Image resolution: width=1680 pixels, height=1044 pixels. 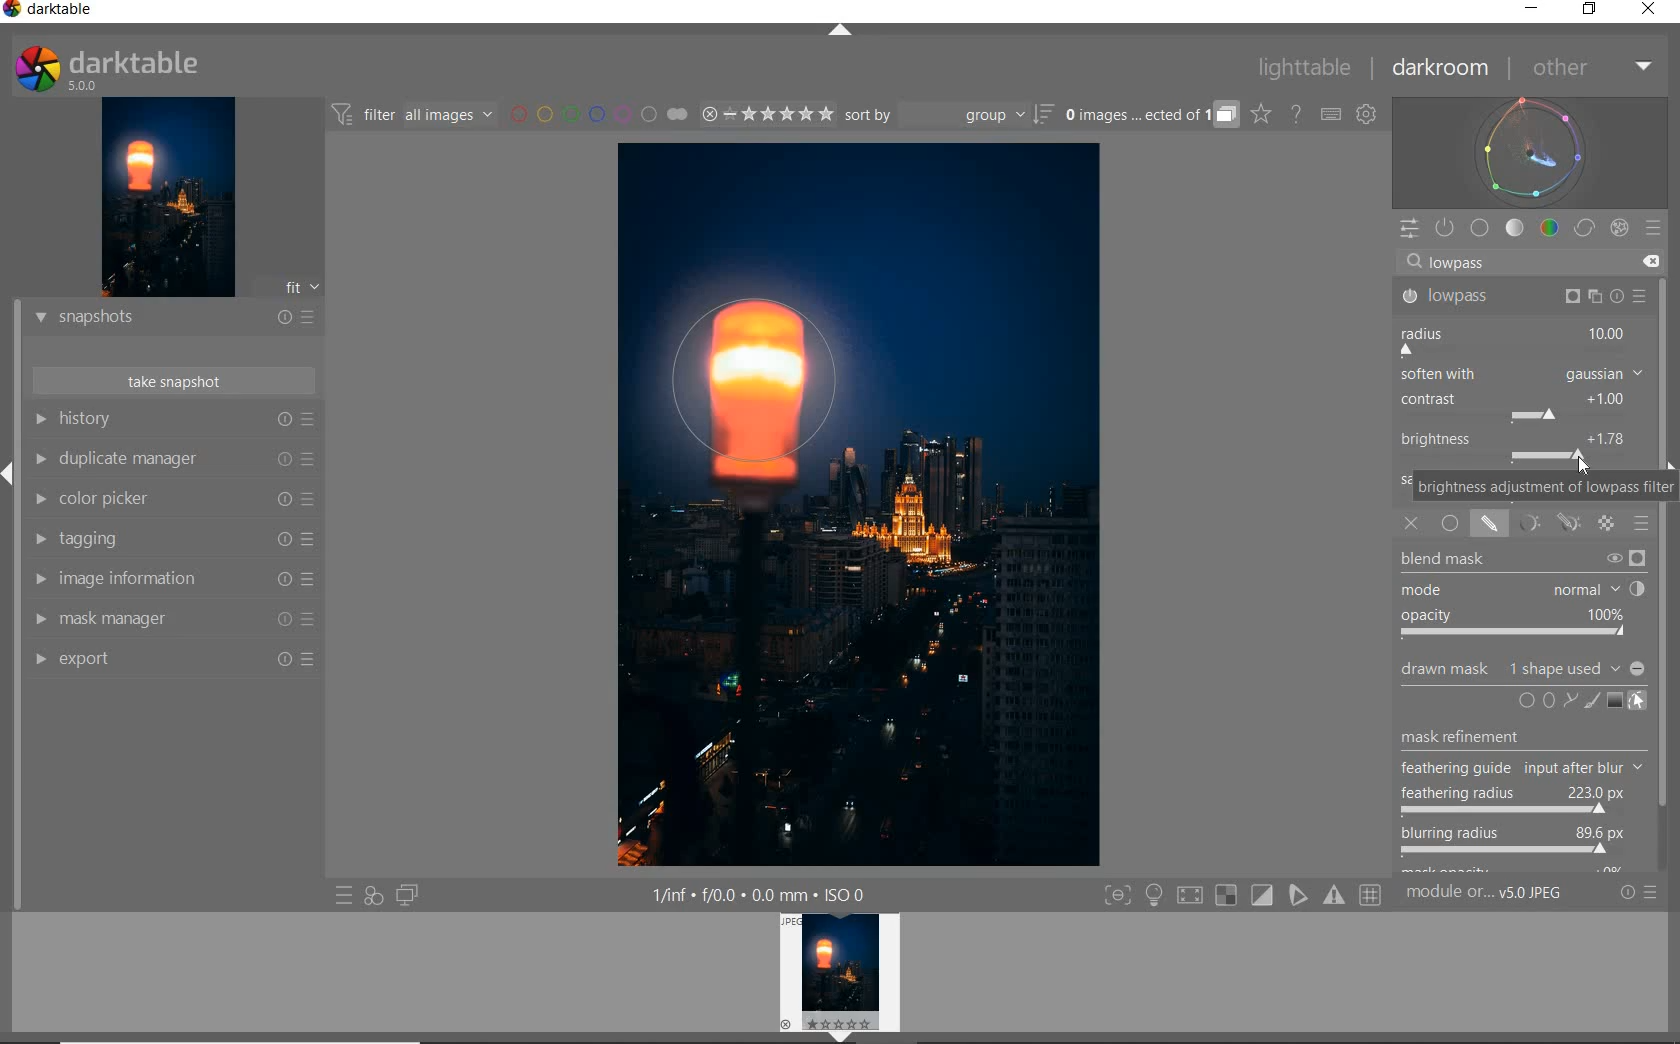 What do you see at coordinates (1519, 408) in the screenshot?
I see `CONTRAST` at bounding box center [1519, 408].